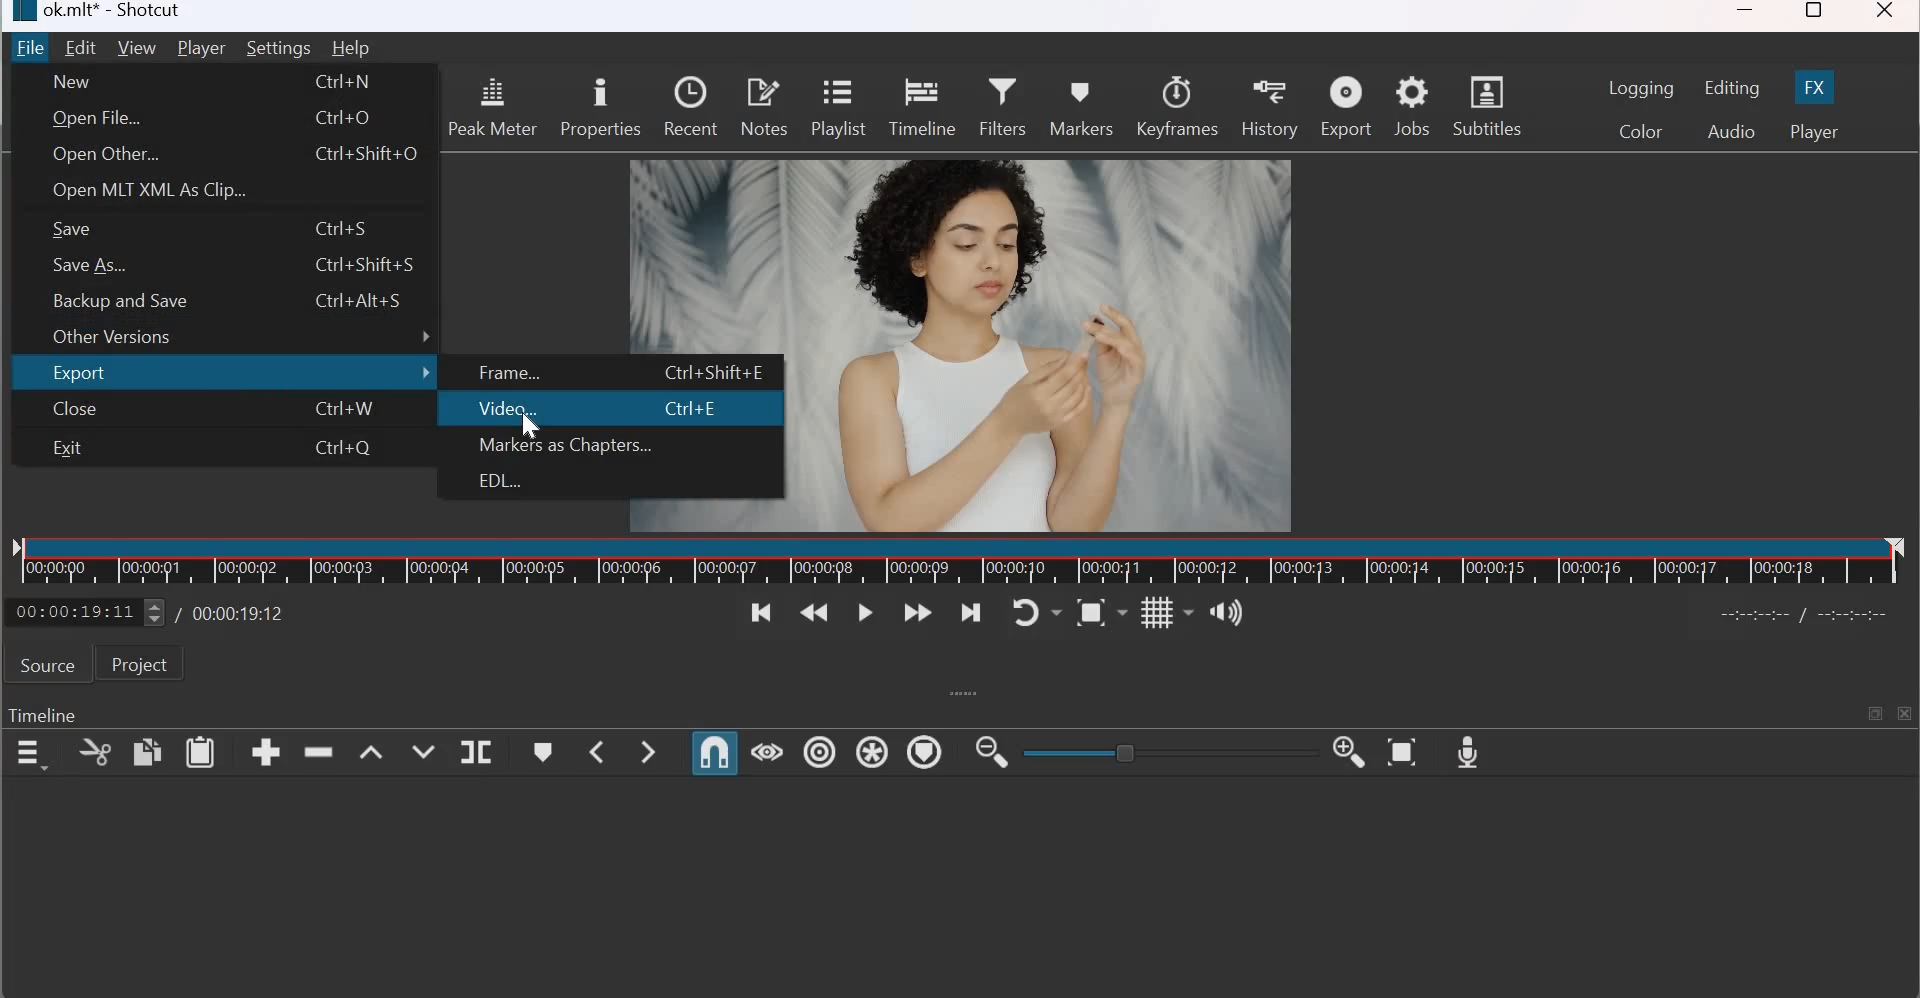  Describe the element at coordinates (1642, 87) in the screenshot. I see `Logging` at that location.